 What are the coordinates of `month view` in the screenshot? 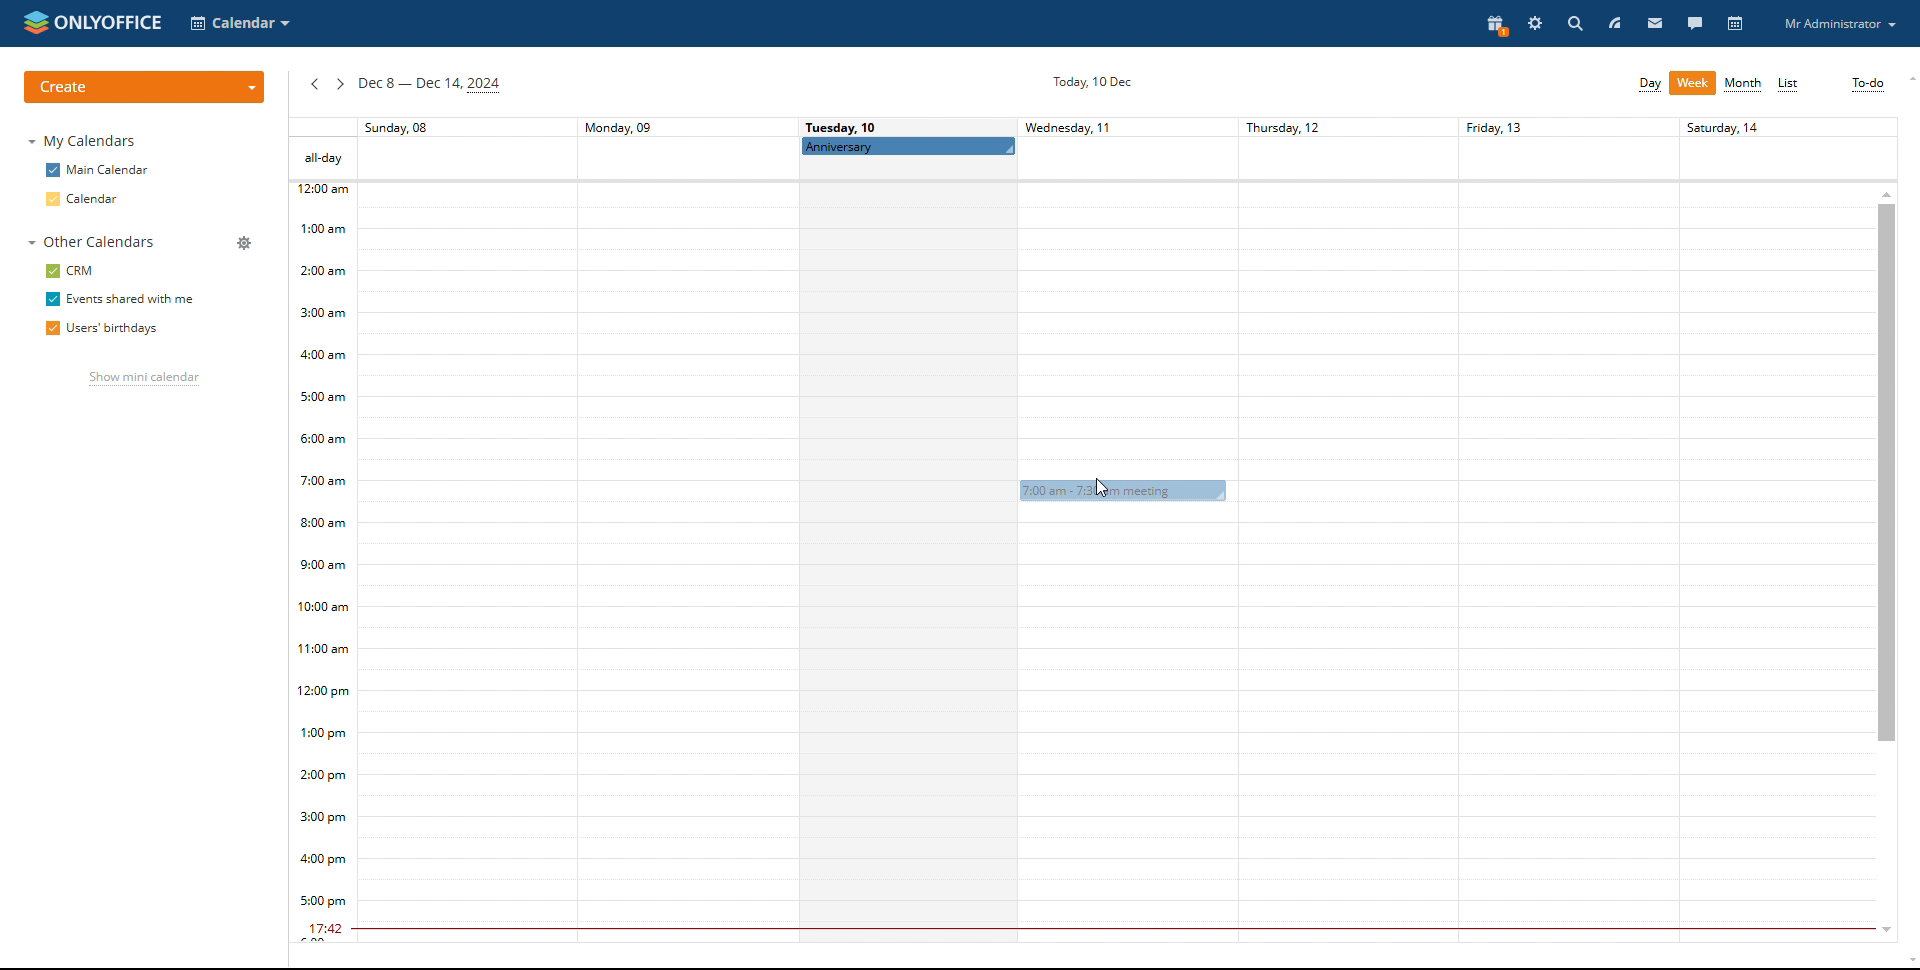 It's located at (1744, 84).